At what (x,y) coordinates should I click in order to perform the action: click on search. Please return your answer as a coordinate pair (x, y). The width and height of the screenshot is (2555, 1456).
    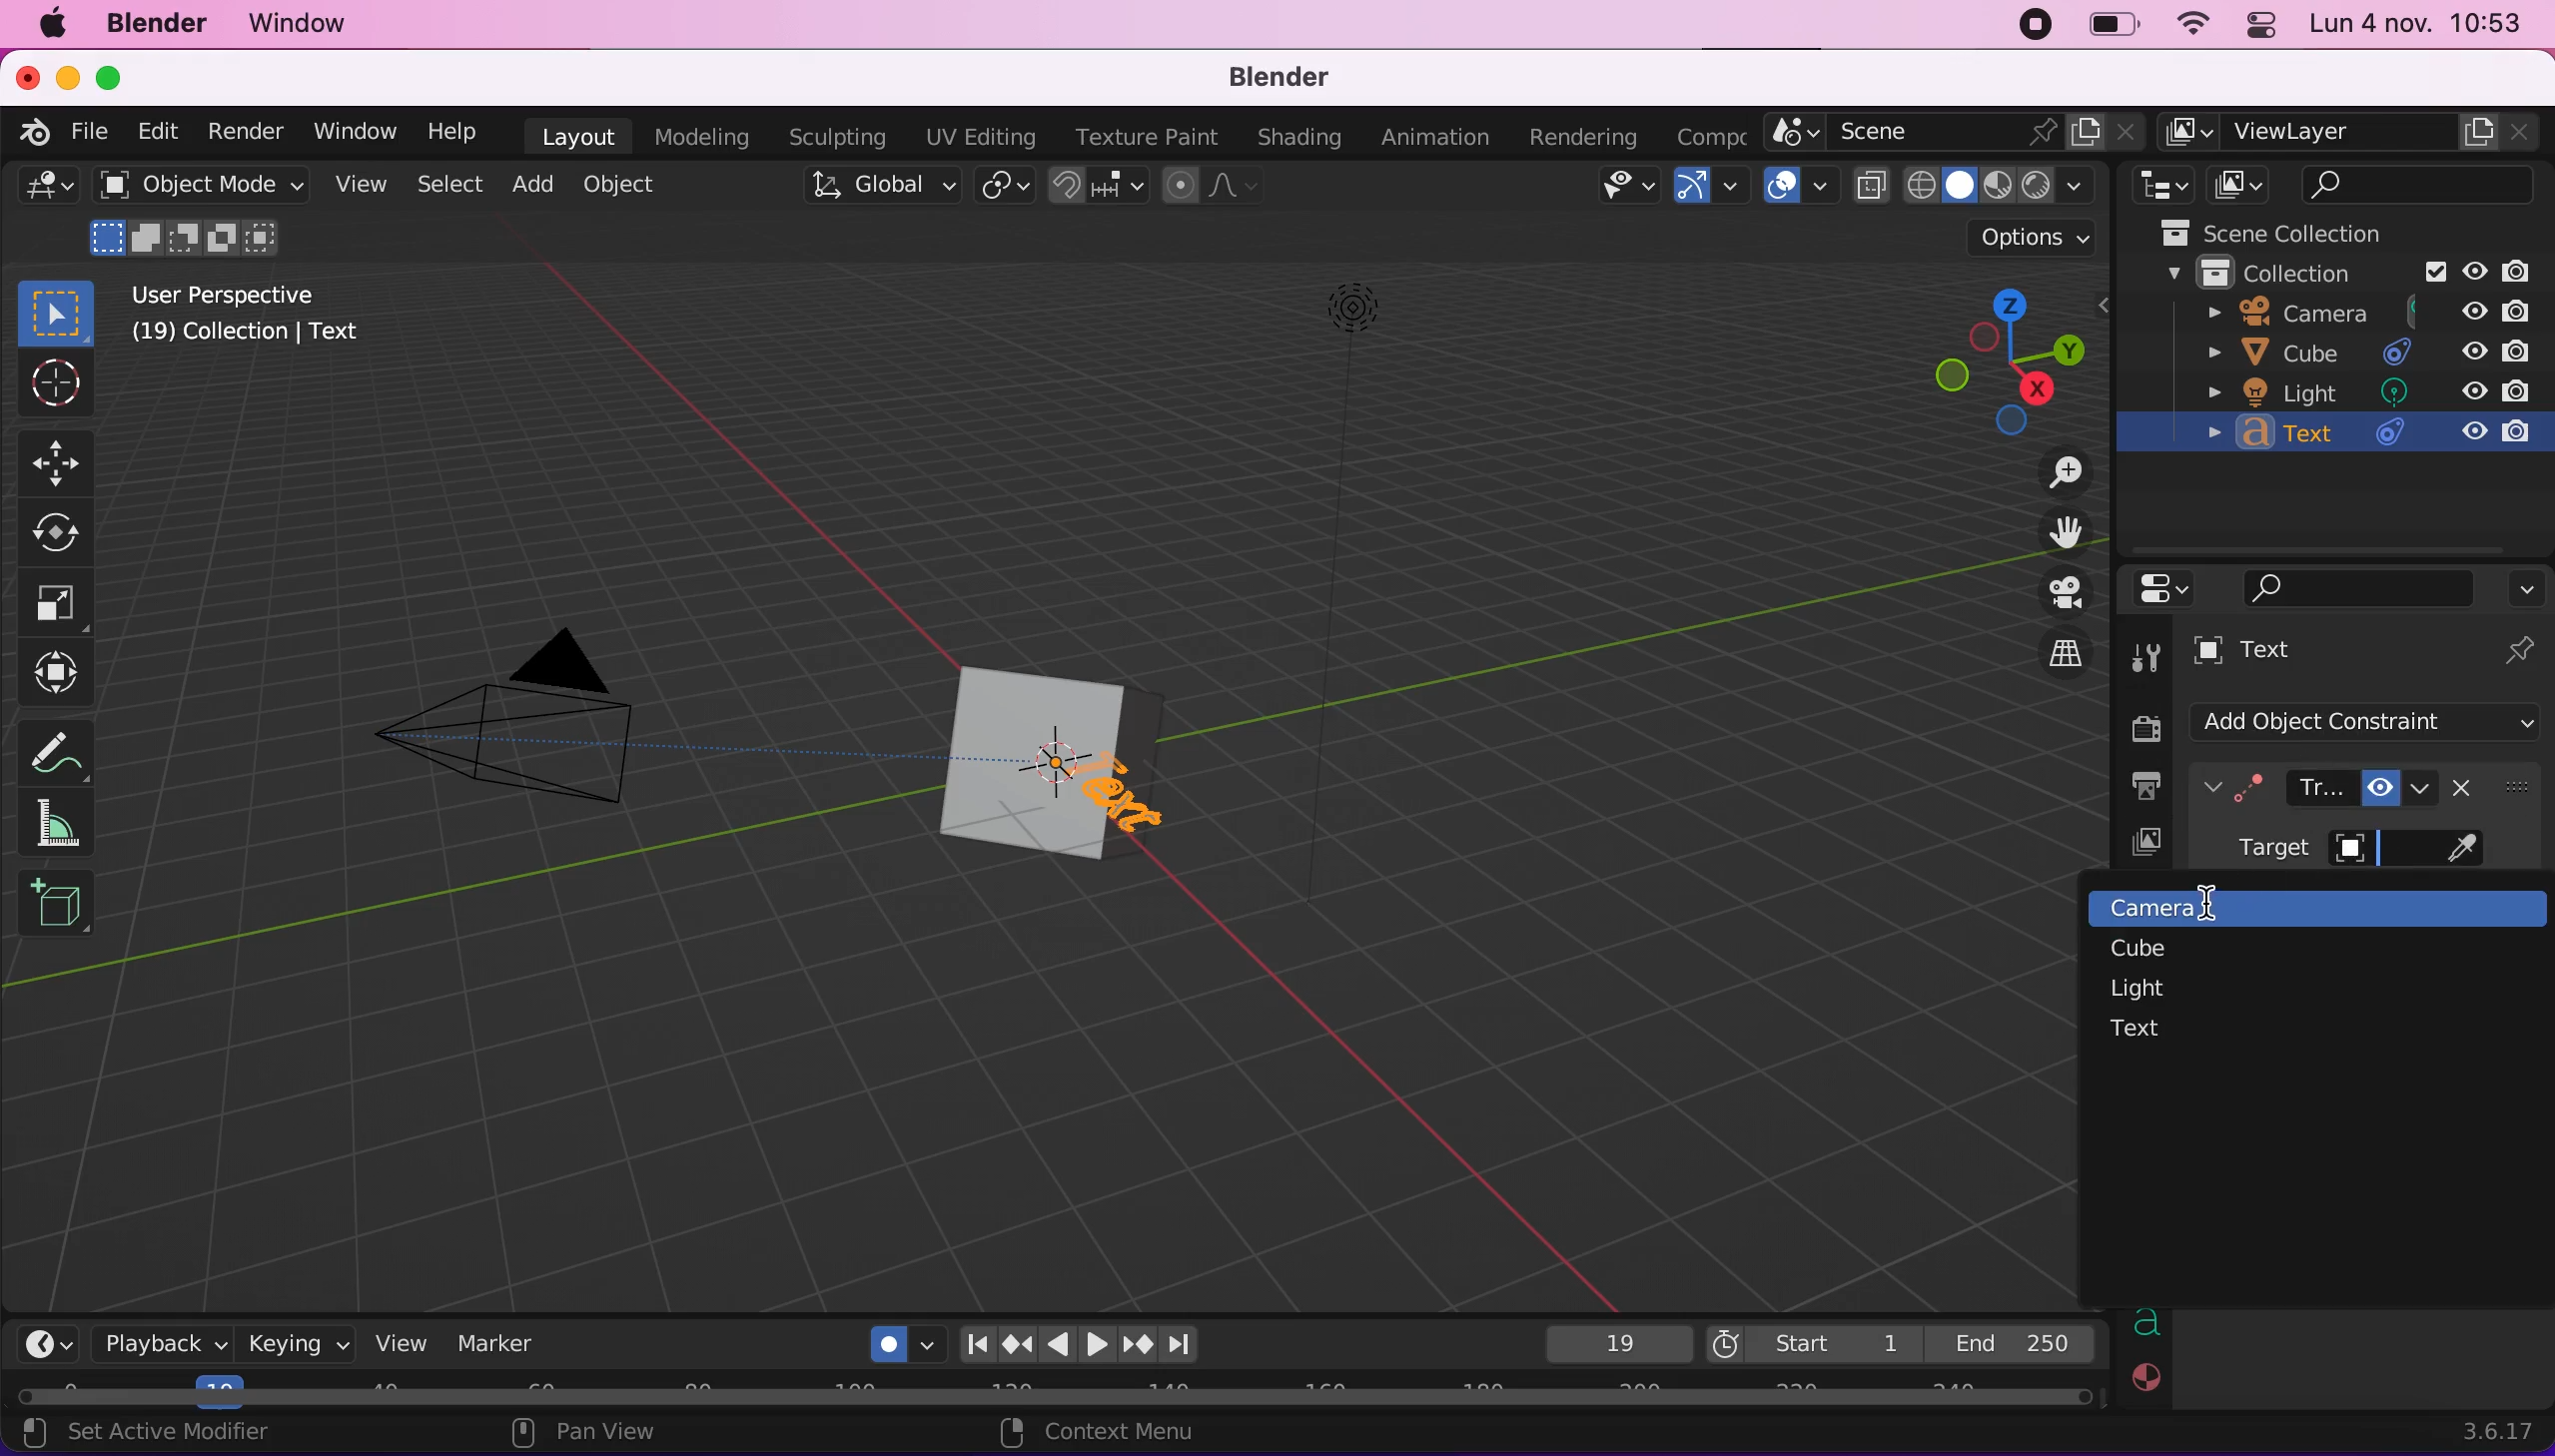
    Looking at the image, I should click on (2424, 187).